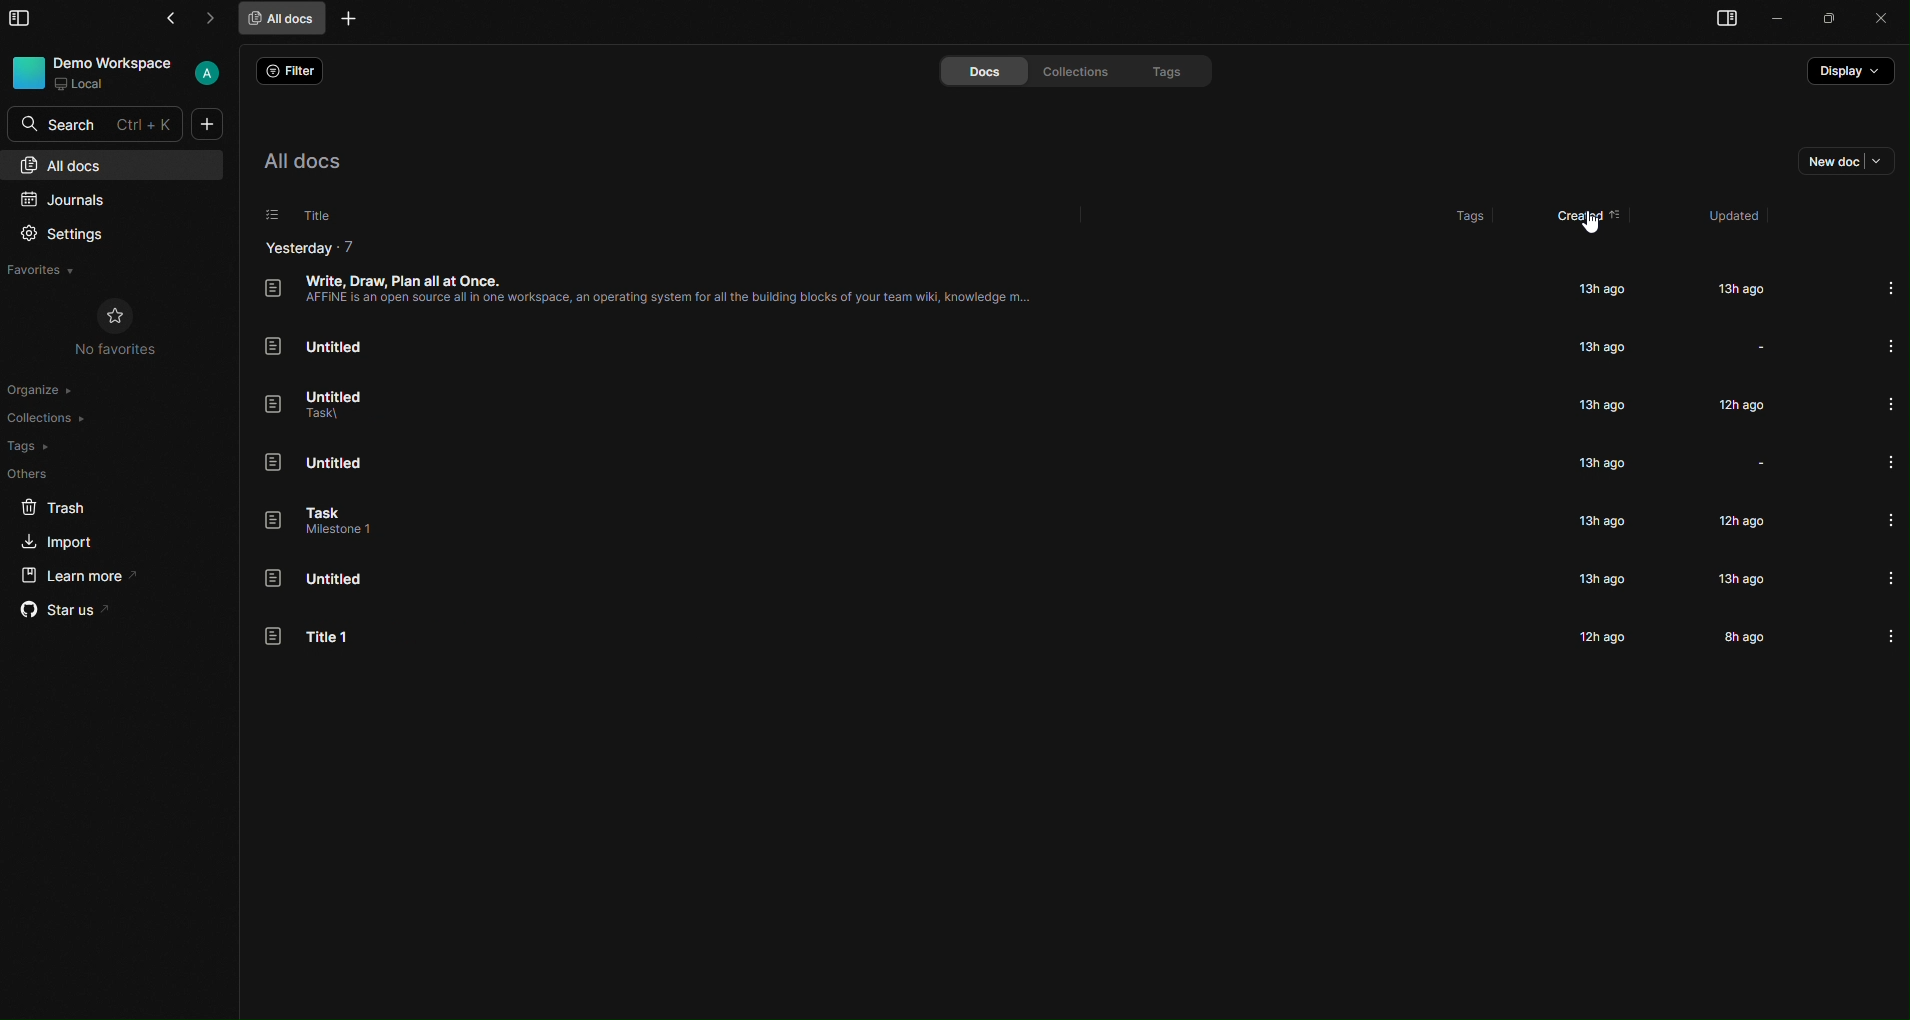  I want to click on more info, so click(1890, 403).